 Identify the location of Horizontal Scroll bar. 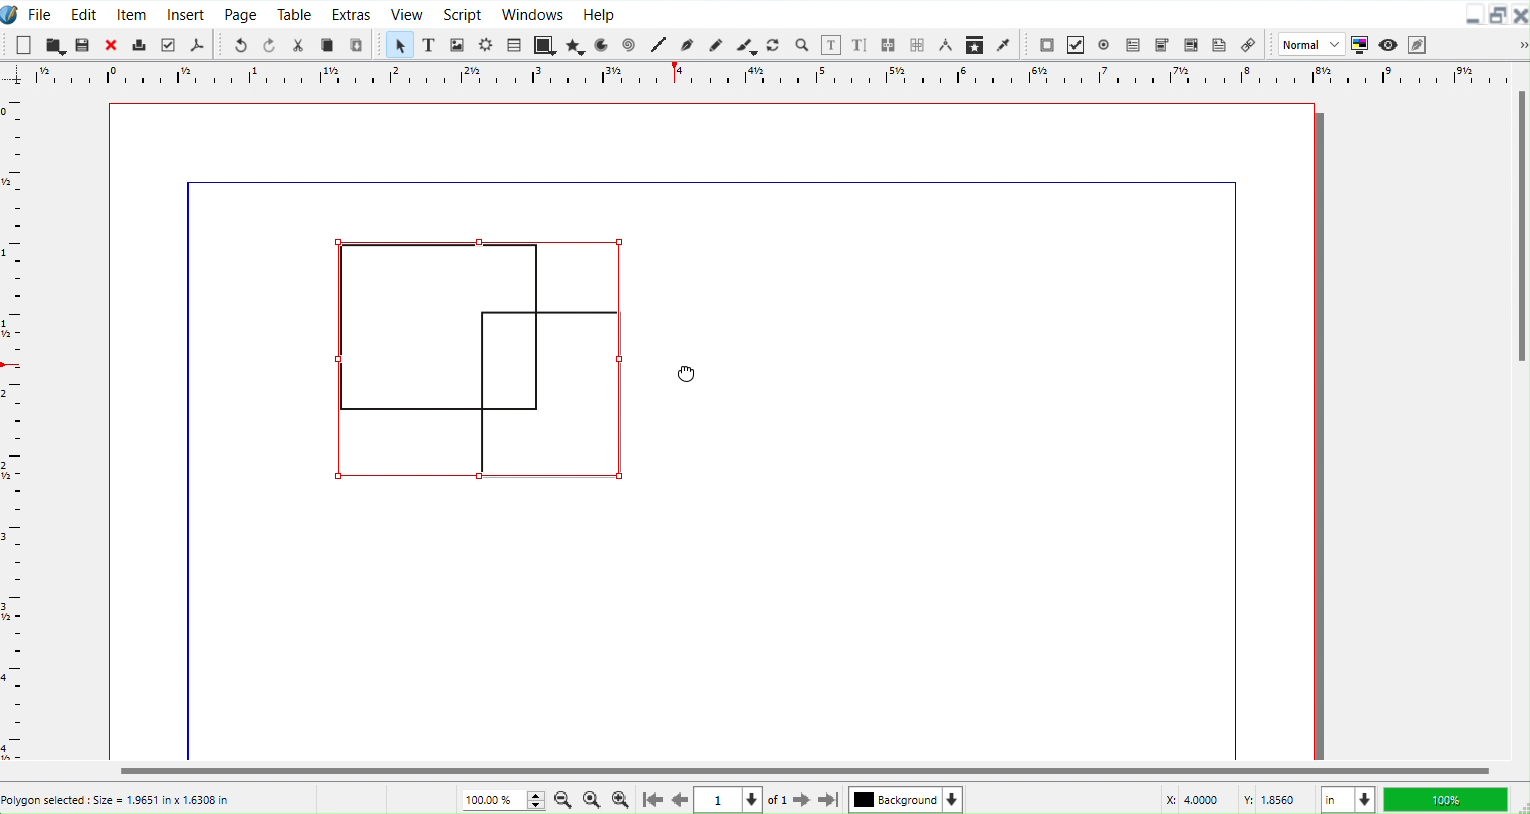
(764, 771).